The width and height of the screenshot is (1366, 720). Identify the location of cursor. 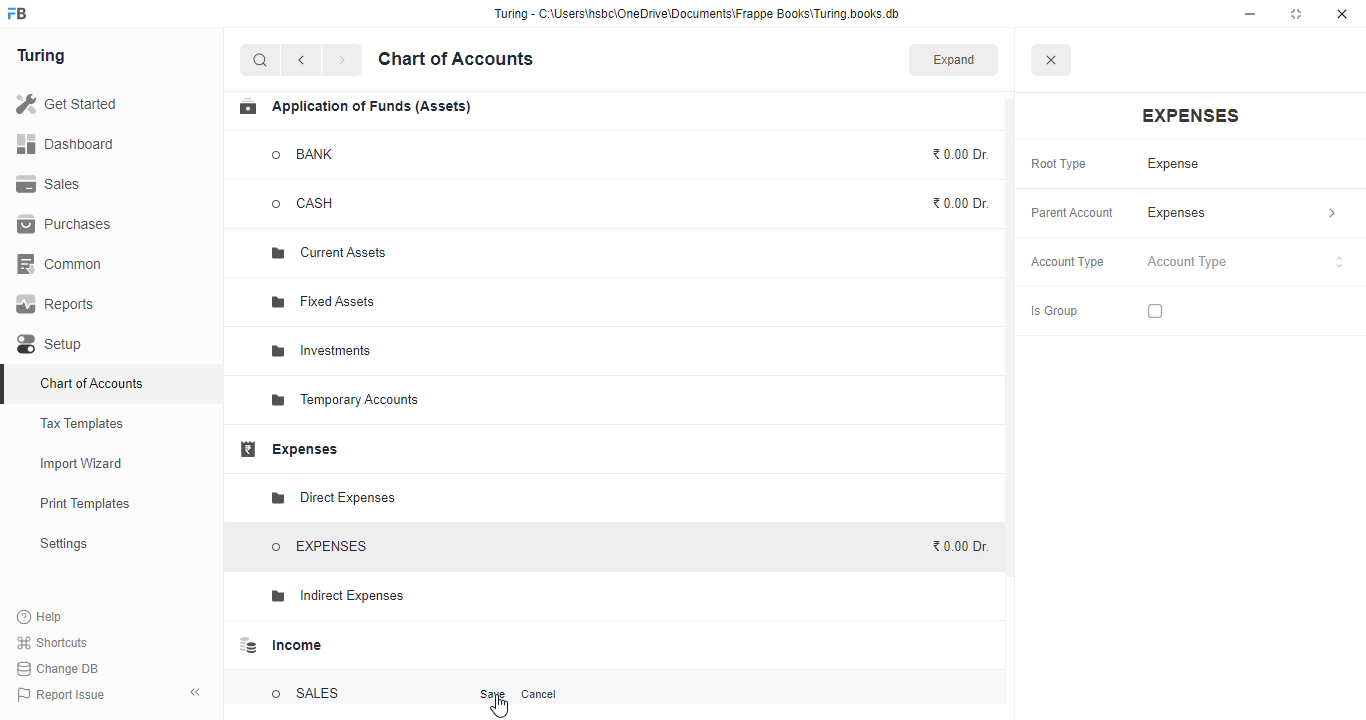
(499, 707).